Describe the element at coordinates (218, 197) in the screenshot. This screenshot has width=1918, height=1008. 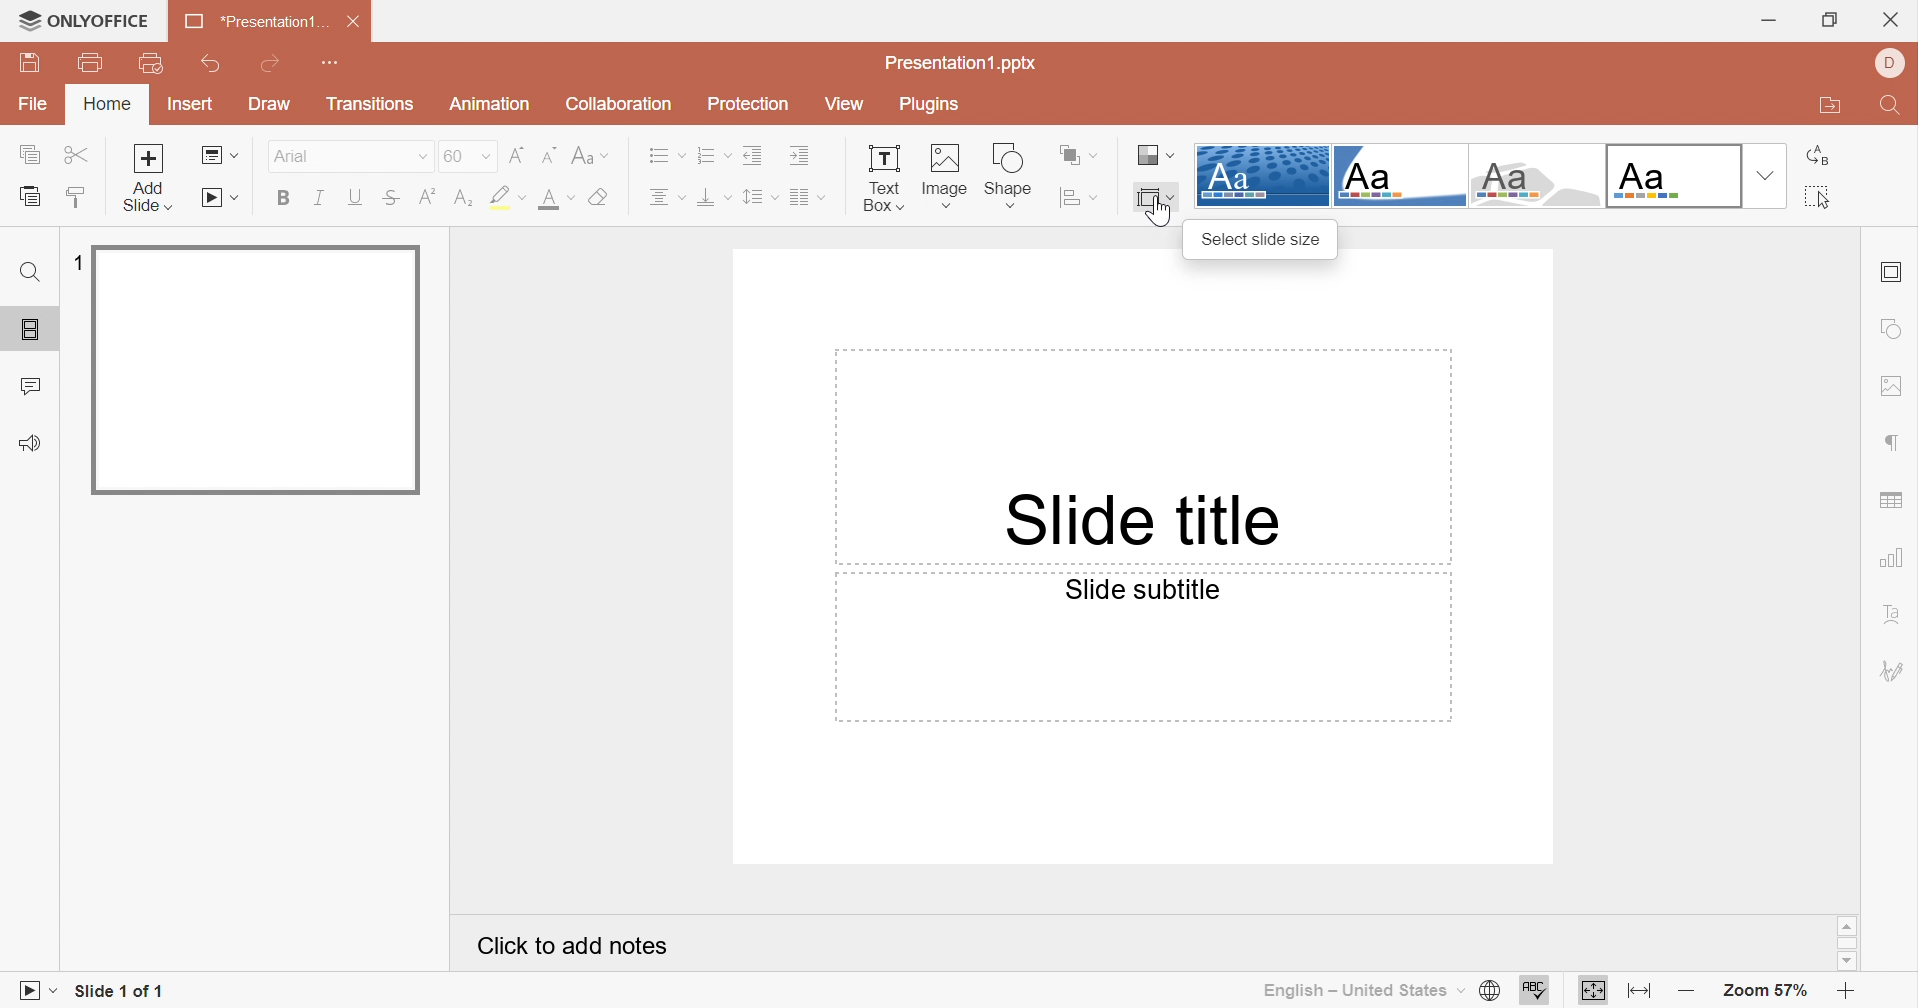
I see `Start slideshow` at that location.